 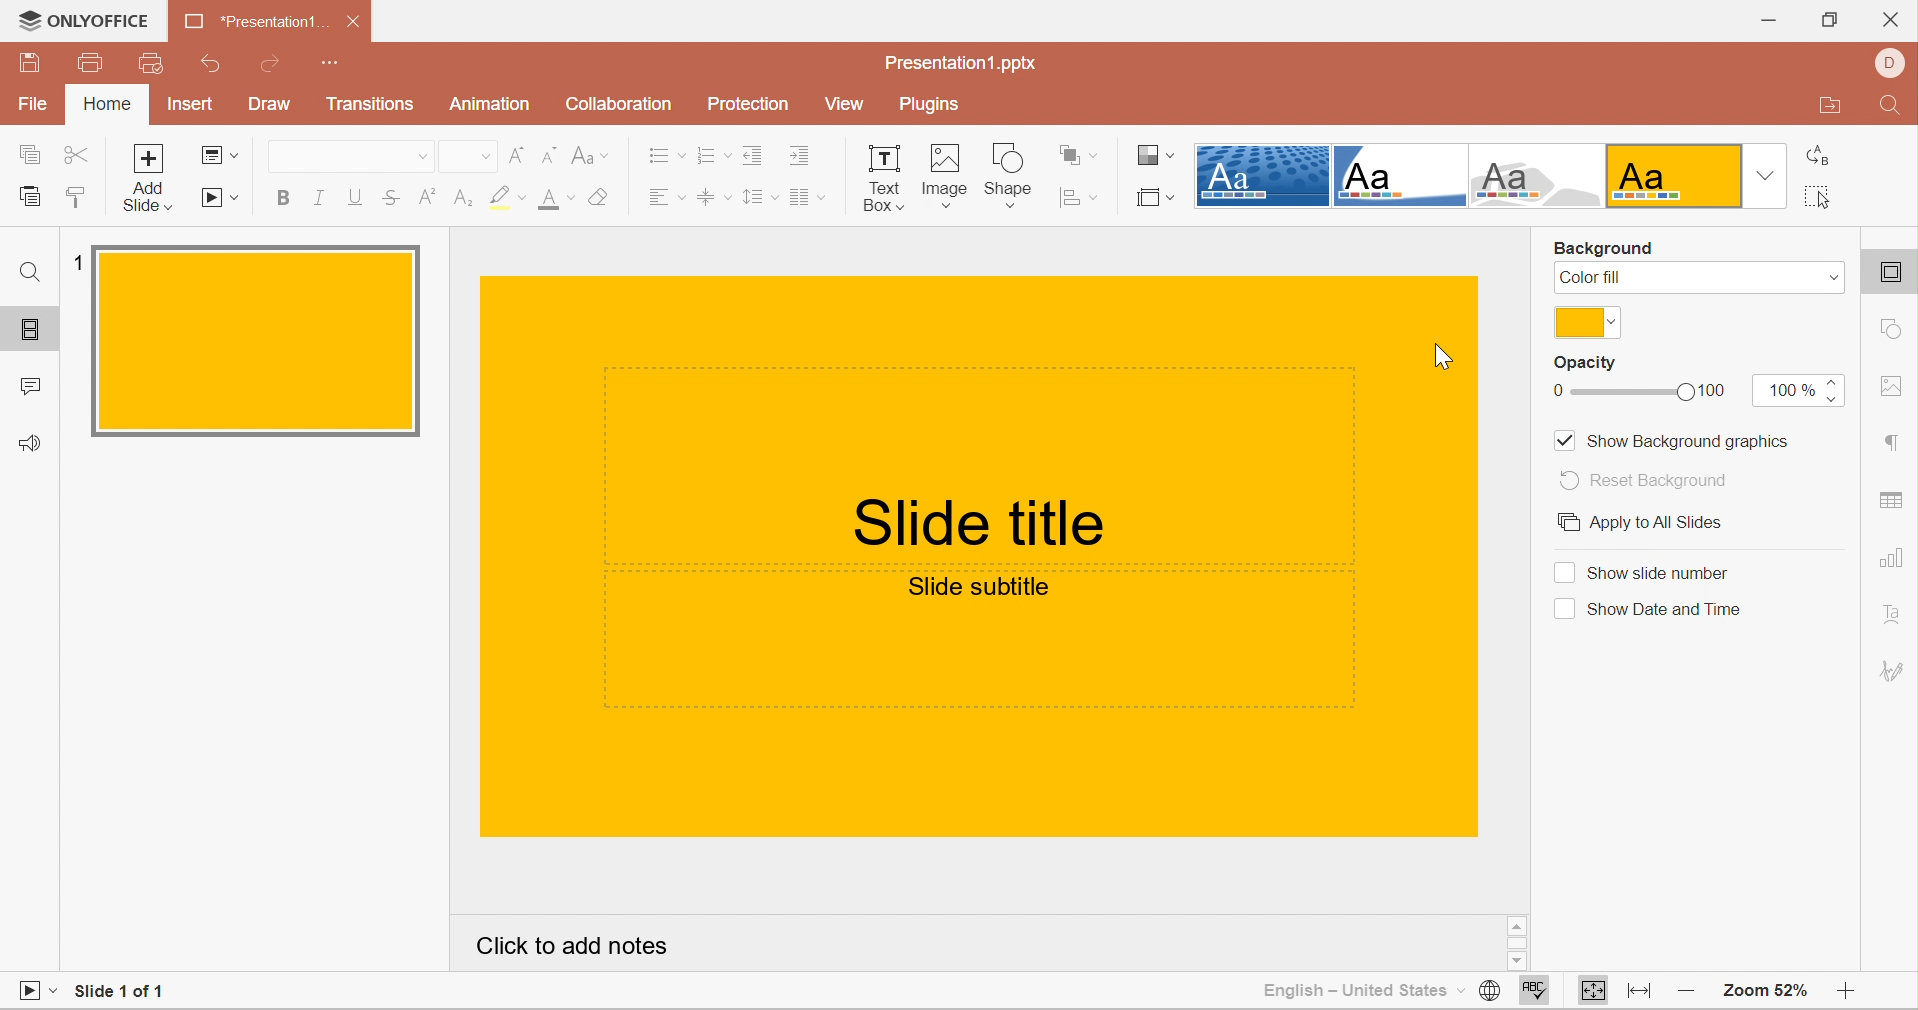 I want to click on Slides, so click(x=31, y=330).